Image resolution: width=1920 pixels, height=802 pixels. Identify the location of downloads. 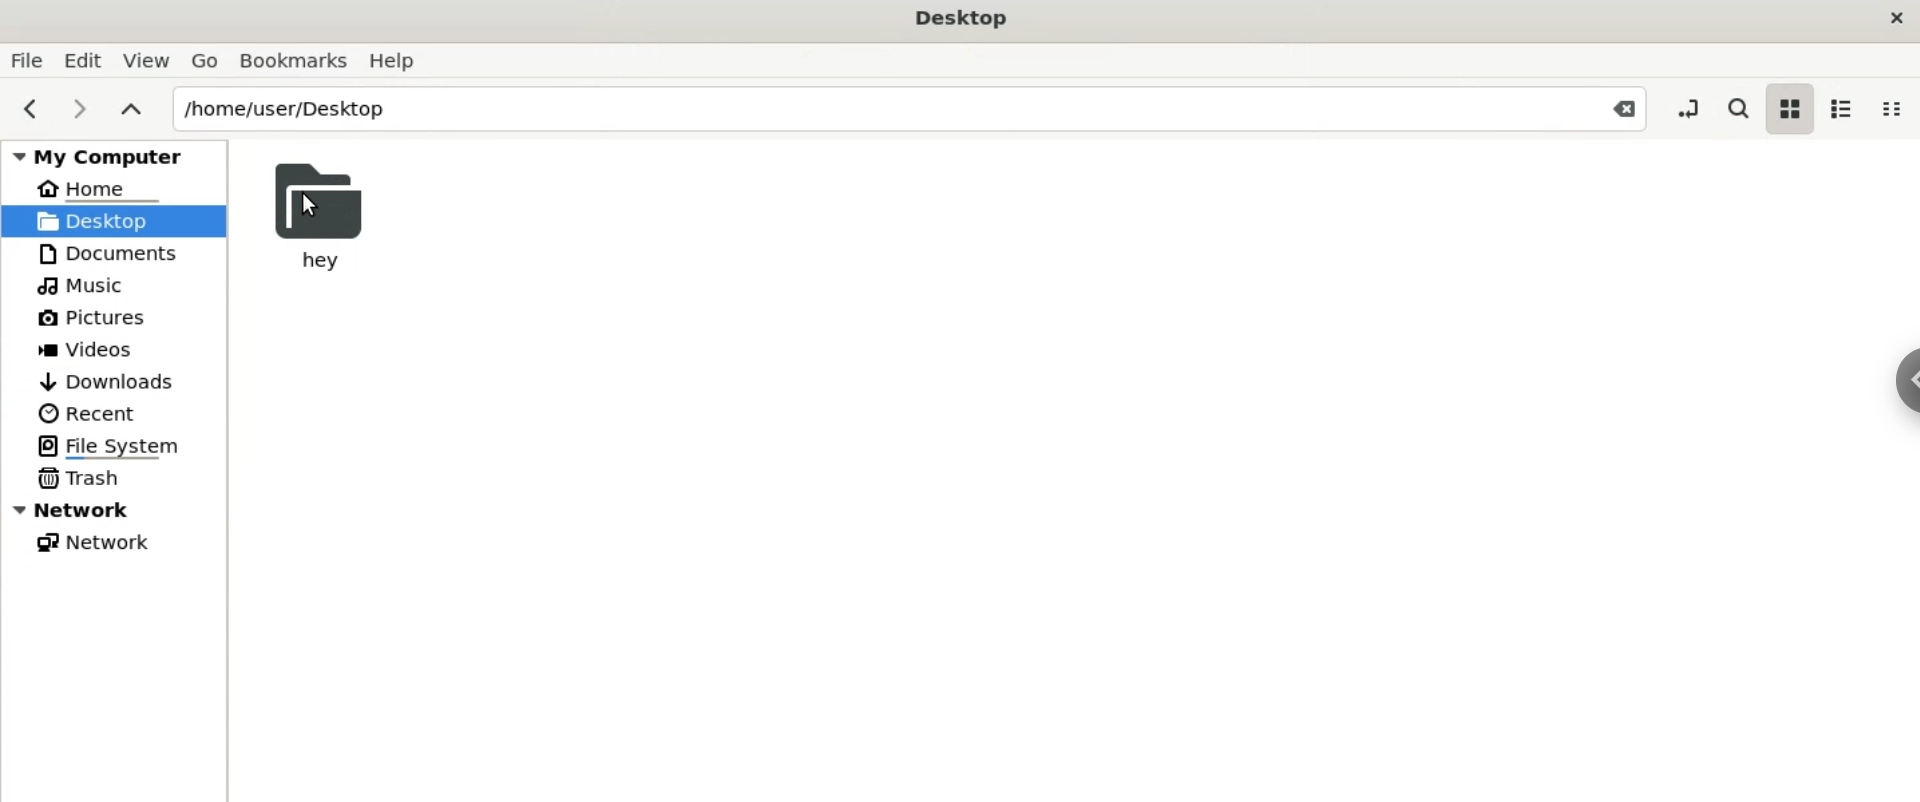
(106, 382).